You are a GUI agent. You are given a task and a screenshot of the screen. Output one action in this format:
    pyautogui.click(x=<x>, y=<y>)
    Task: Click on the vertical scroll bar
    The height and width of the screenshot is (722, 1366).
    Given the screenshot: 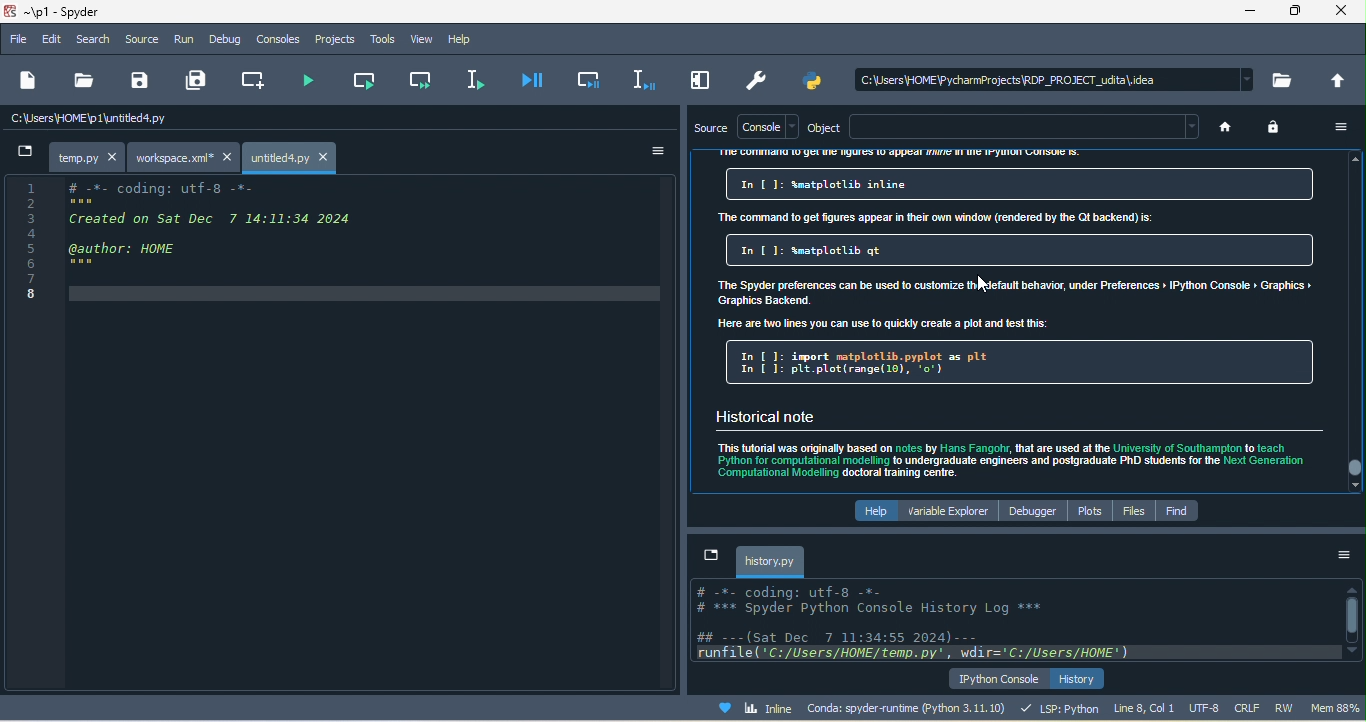 What is the action you would take?
    pyautogui.click(x=1351, y=321)
    